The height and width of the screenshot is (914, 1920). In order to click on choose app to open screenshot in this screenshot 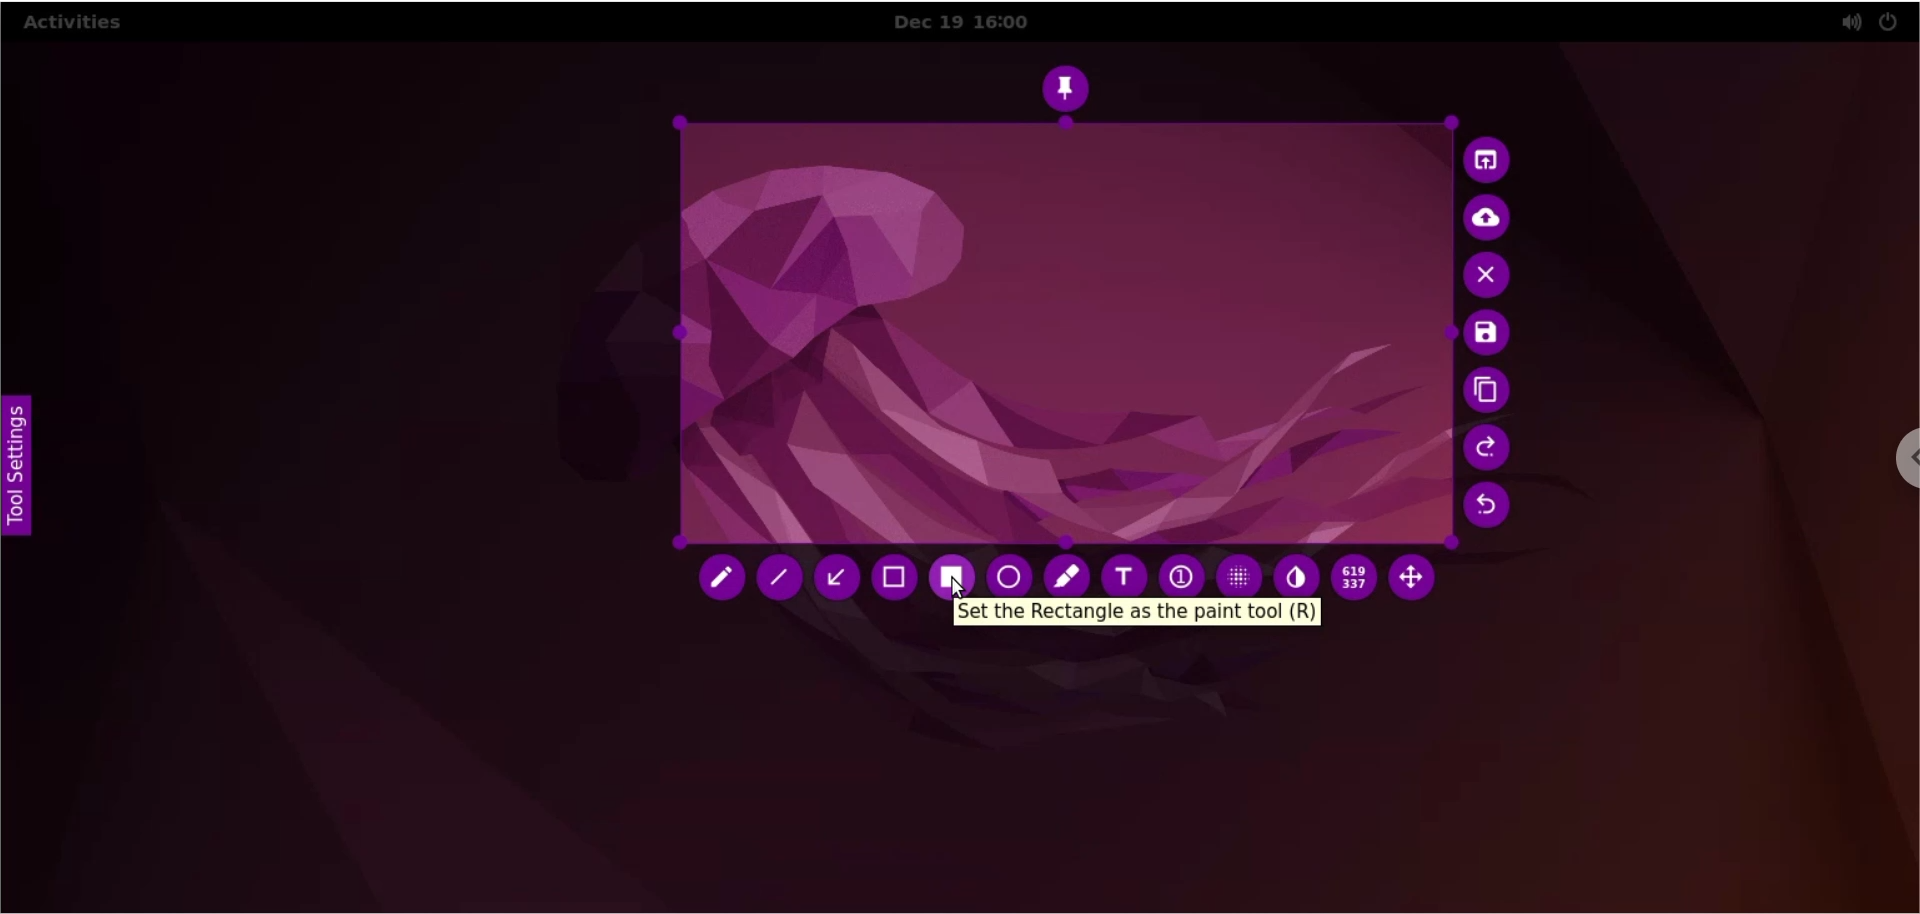, I will do `click(1489, 160)`.